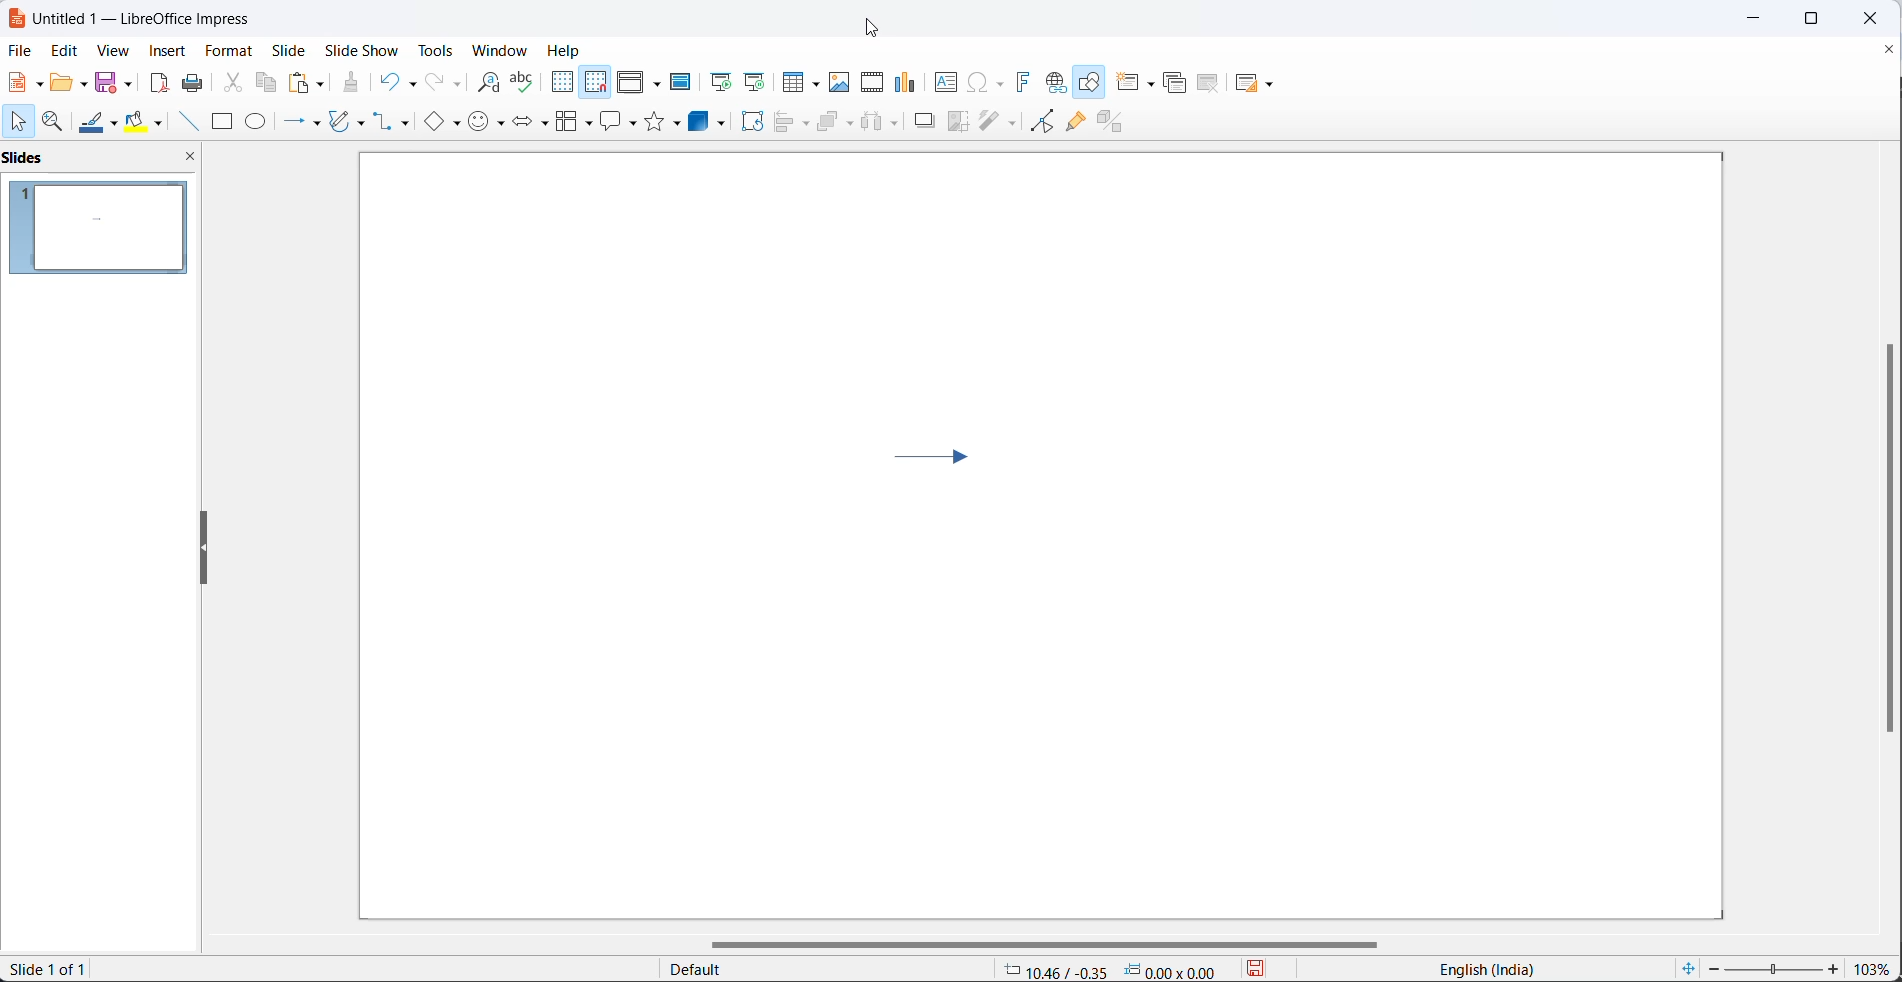 The height and width of the screenshot is (982, 1902). What do you see at coordinates (290, 50) in the screenshot?
I see `slide` at bounding box center [290, 50].